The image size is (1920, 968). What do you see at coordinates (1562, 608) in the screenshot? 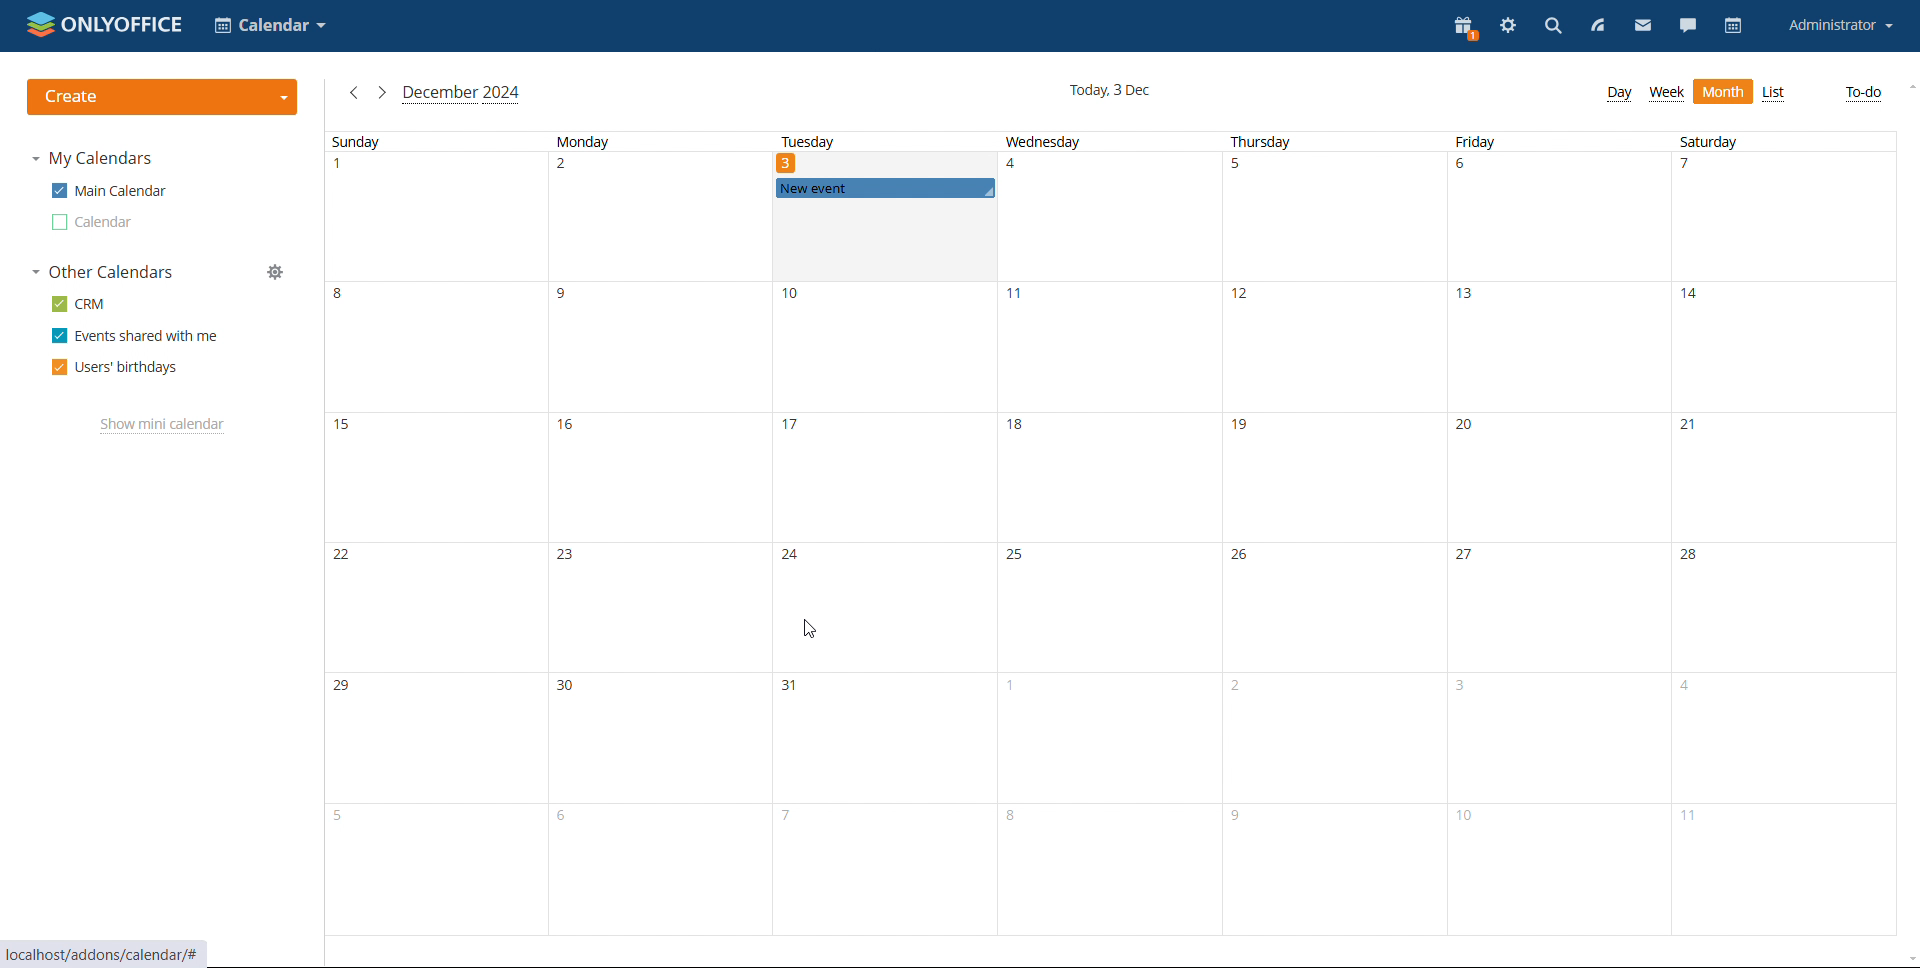
I see `date` at bounding box center [1562, 608].